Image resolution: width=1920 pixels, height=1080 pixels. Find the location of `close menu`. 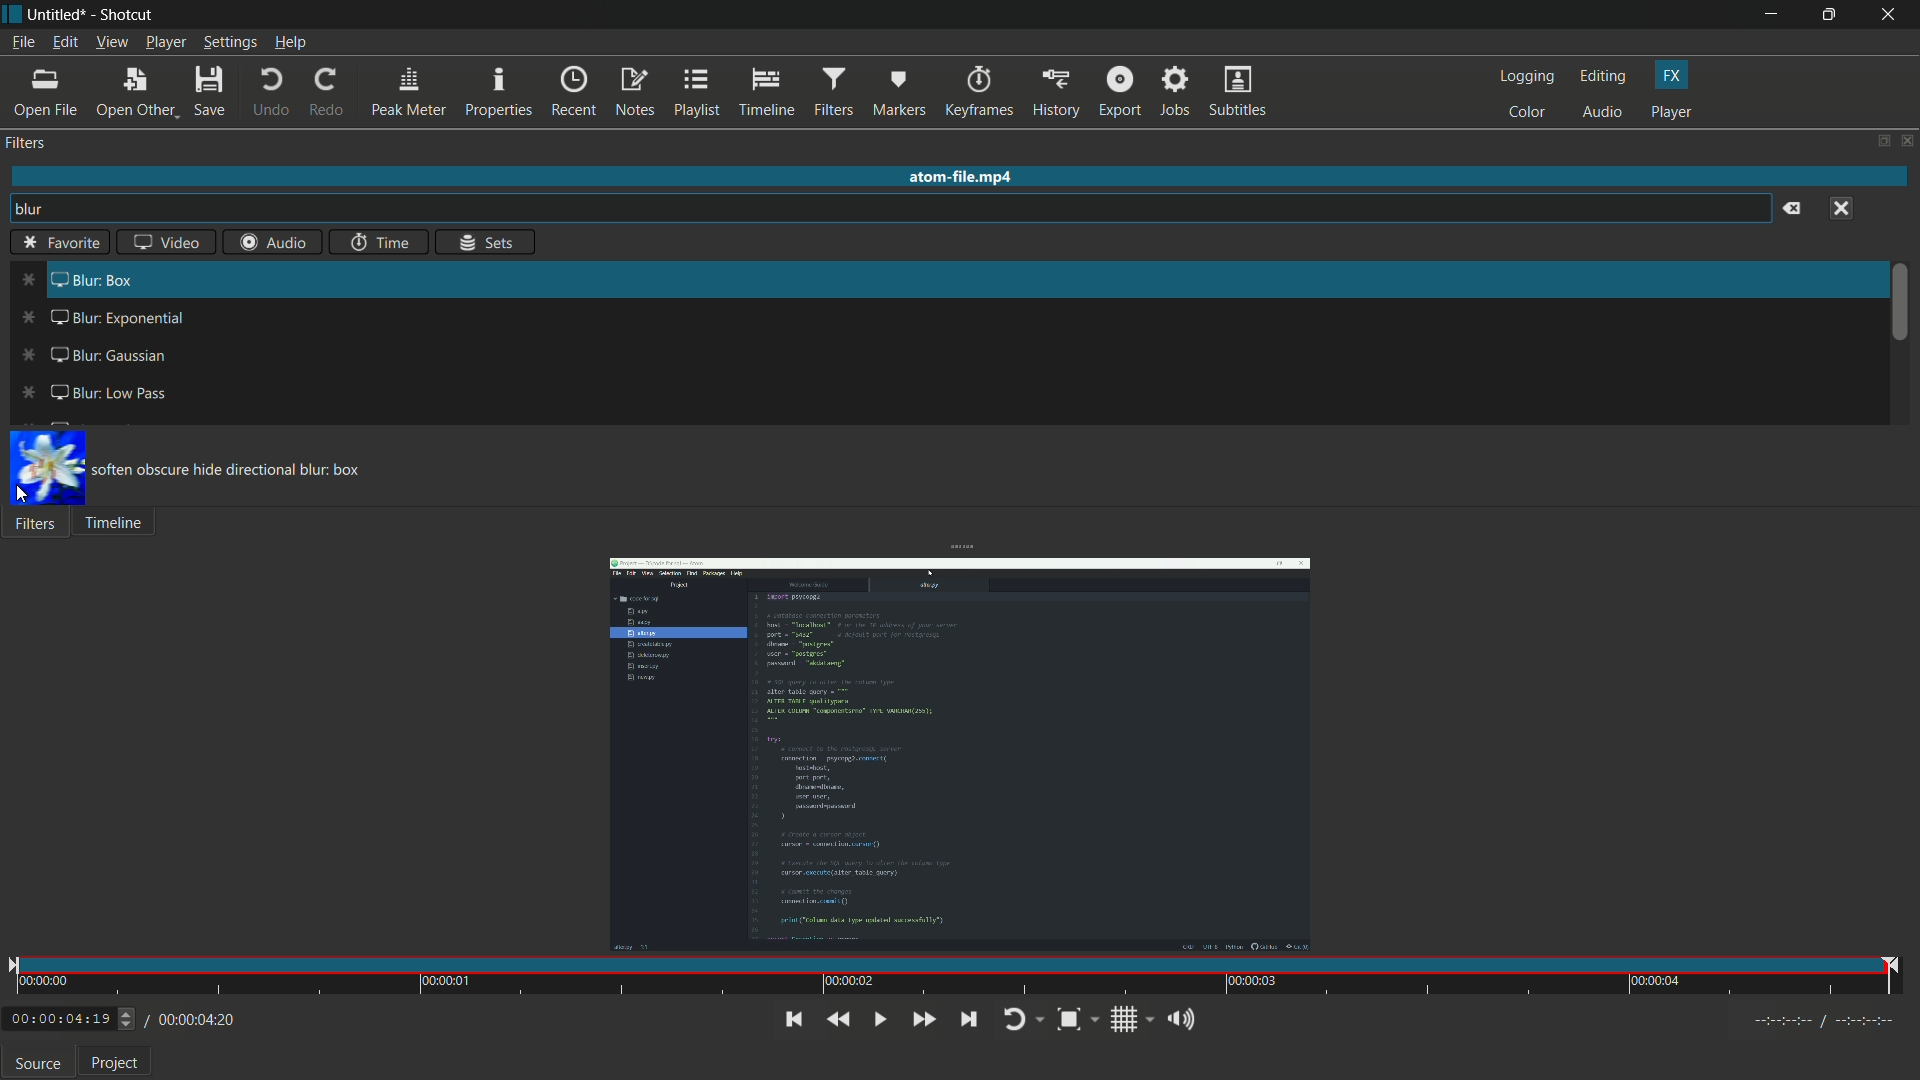

close menu is located at coordinates (1843, 208).